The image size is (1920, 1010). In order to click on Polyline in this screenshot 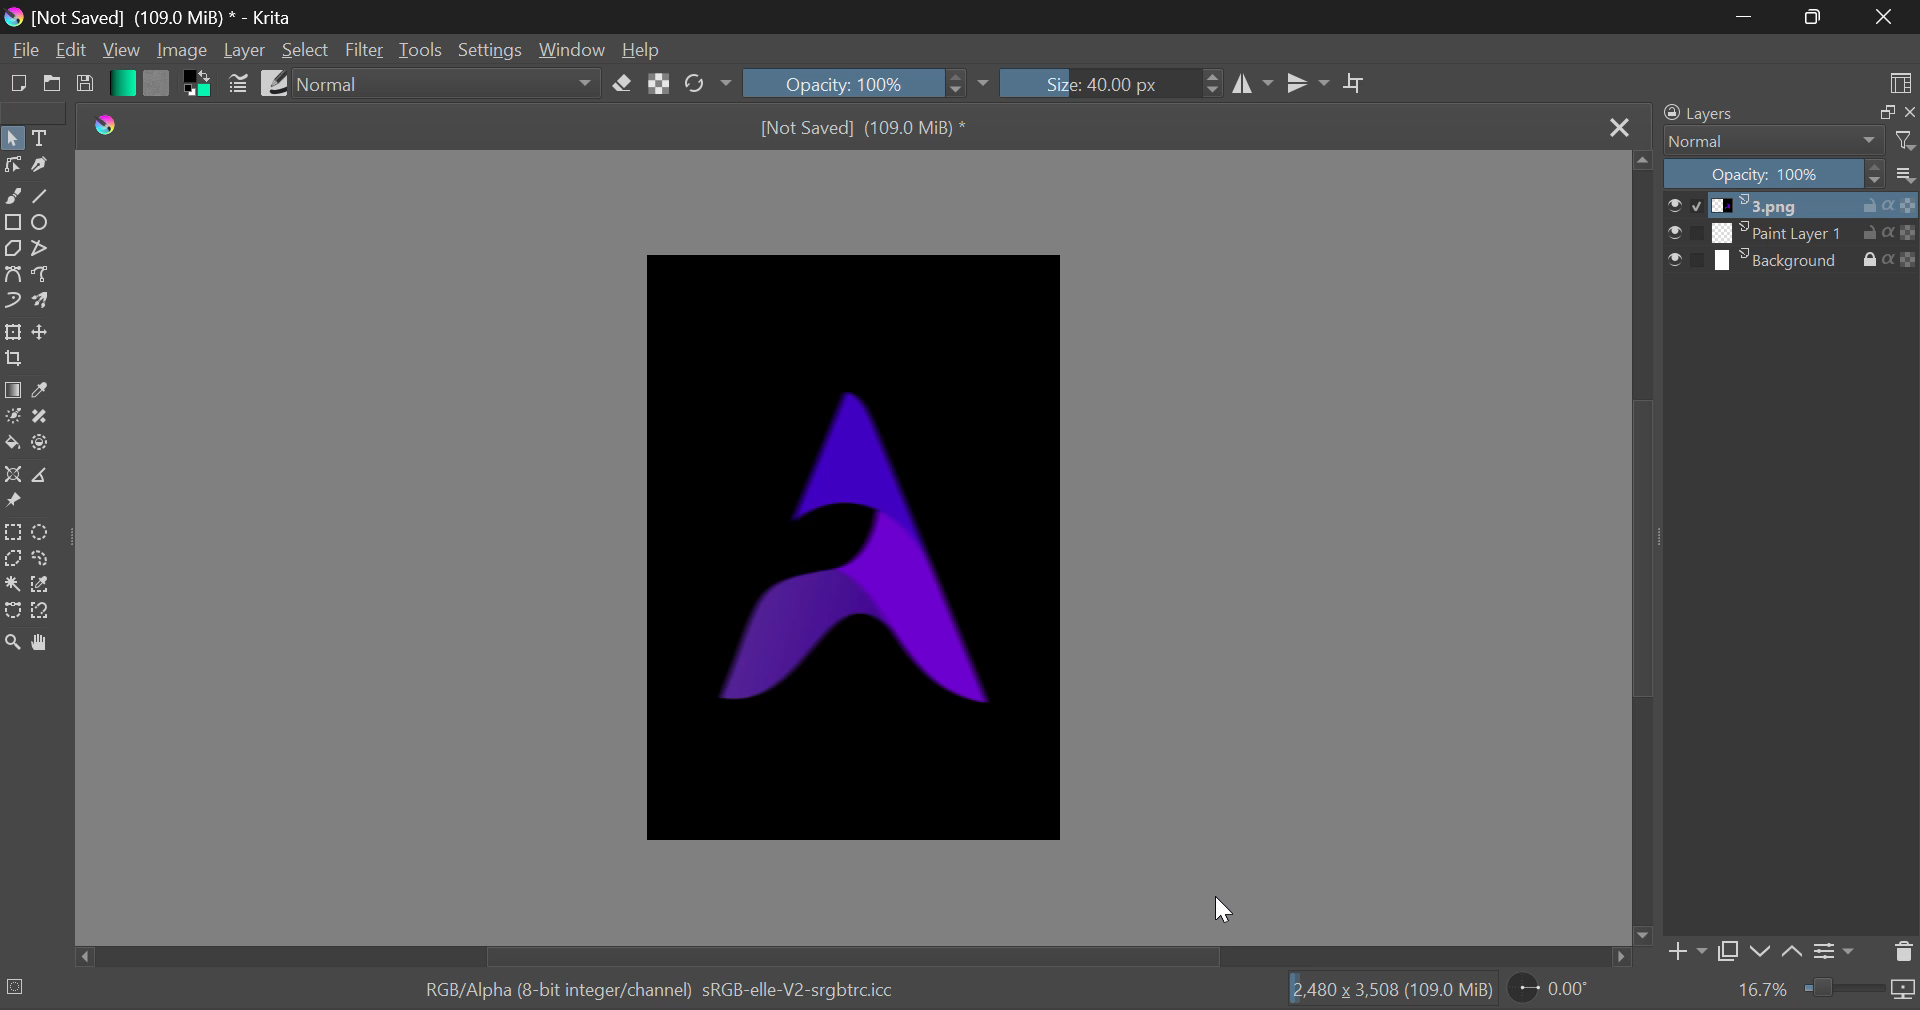, I will do `click(42, 249)`.